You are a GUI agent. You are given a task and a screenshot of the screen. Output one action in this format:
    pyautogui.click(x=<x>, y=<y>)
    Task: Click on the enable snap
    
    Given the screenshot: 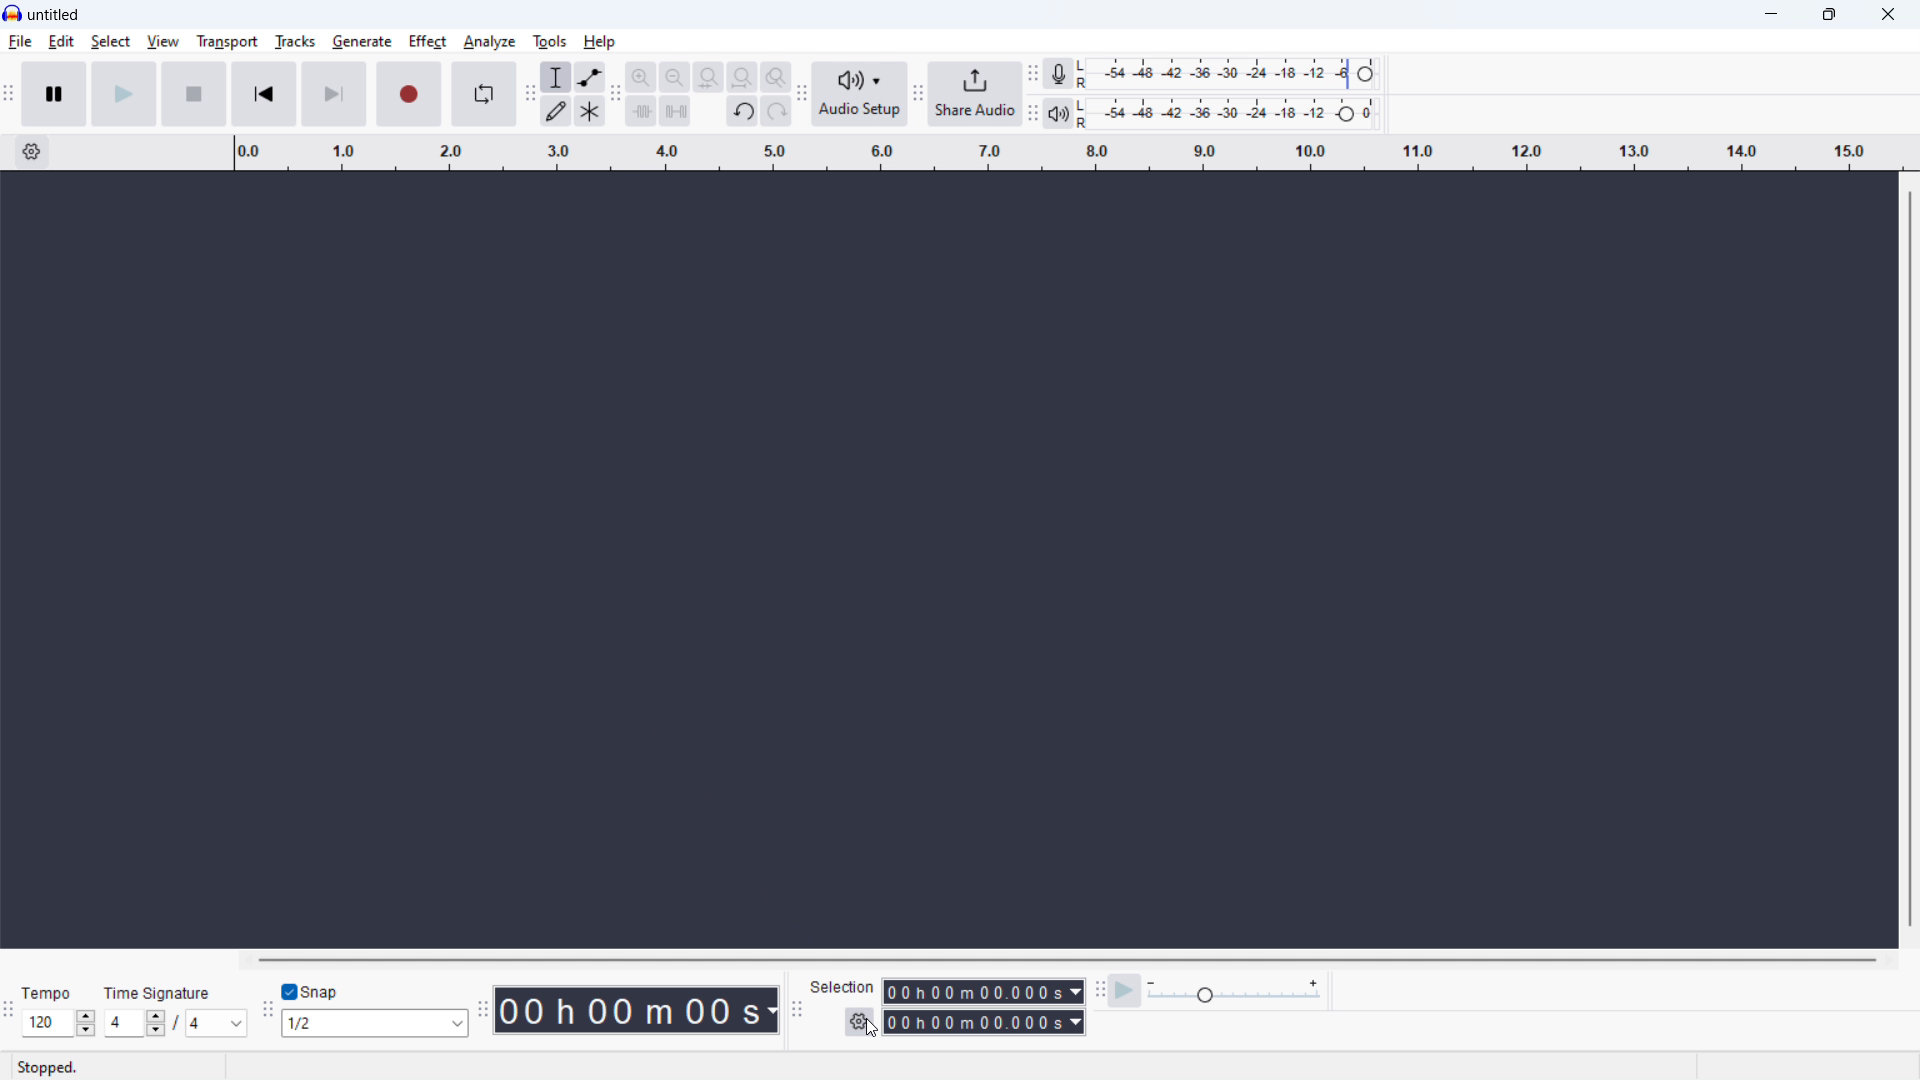 What is the action you would take?
    pyautogui.click(x=310, y=992)
    